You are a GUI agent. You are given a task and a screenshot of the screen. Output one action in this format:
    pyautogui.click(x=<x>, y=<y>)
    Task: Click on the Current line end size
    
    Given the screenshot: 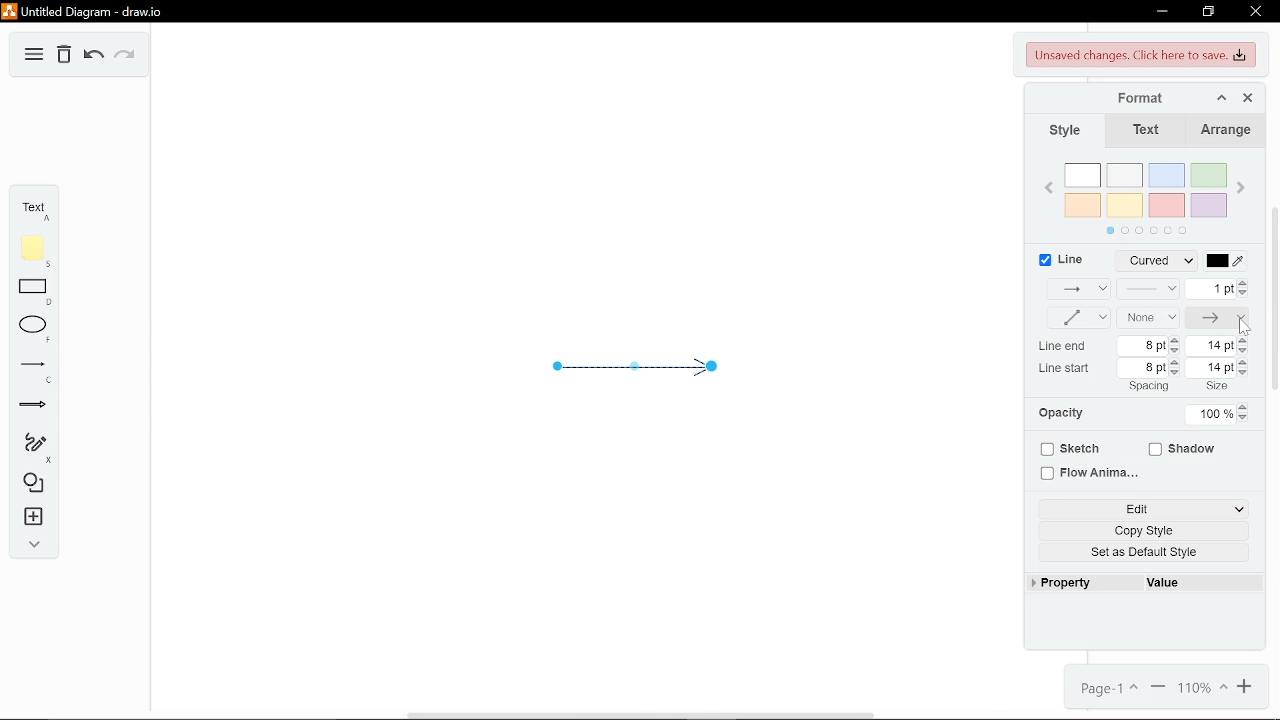 What is the action you would take?
    pyautogui.click(x=1214, y=346)
    